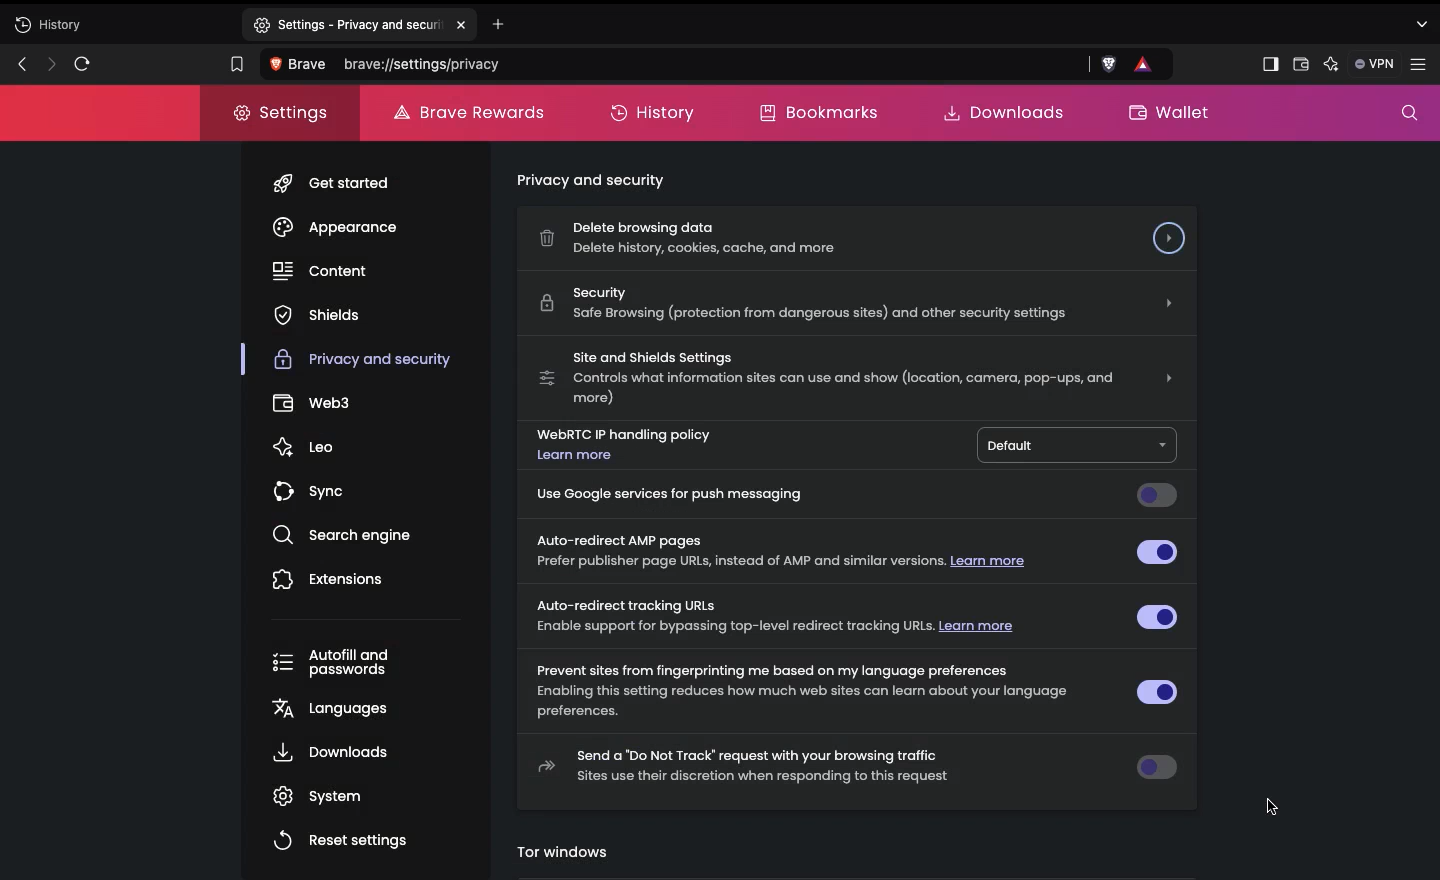 The height and width of the screenshot is (880, 1440). What do you see at coordinates (657, 111) in the screenshot?
I see `History` at bounding box center [657, 111].